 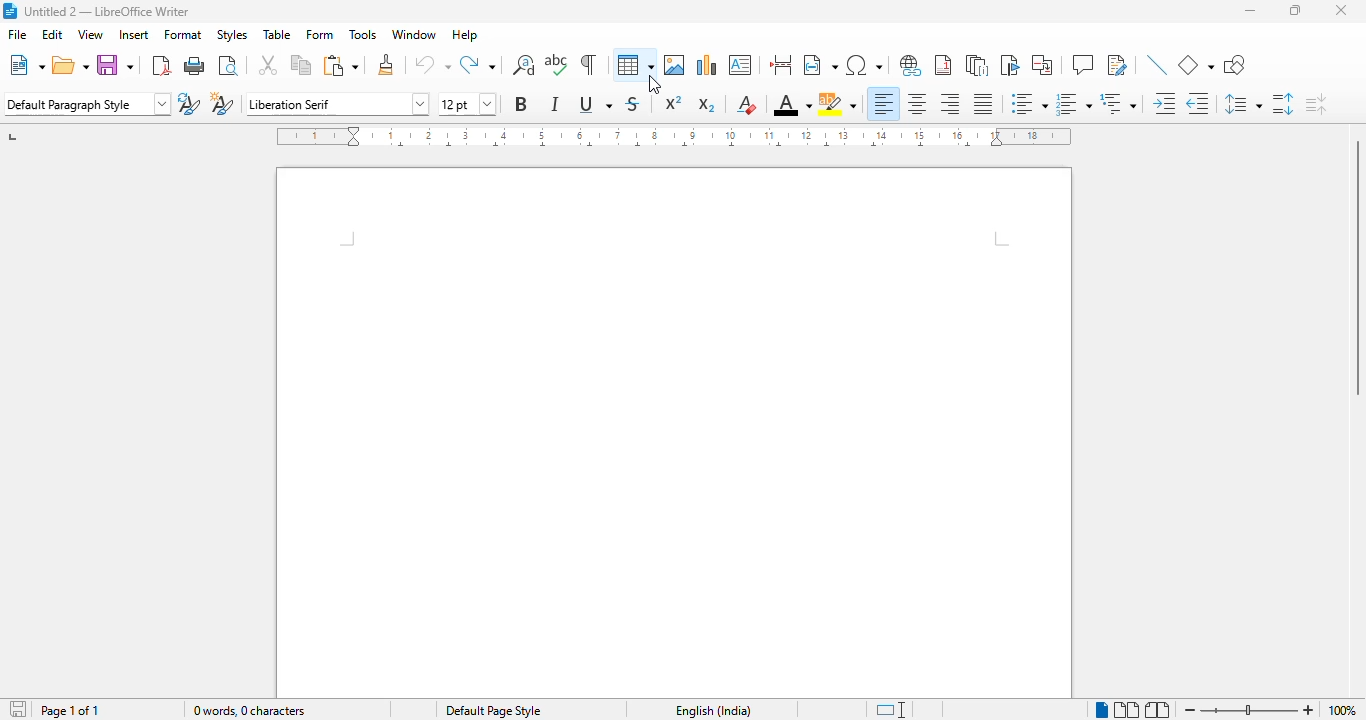 What do you see at coordinates (674, 65) in the screenshot?
I see `insert image` at bounding box center [674, 65].